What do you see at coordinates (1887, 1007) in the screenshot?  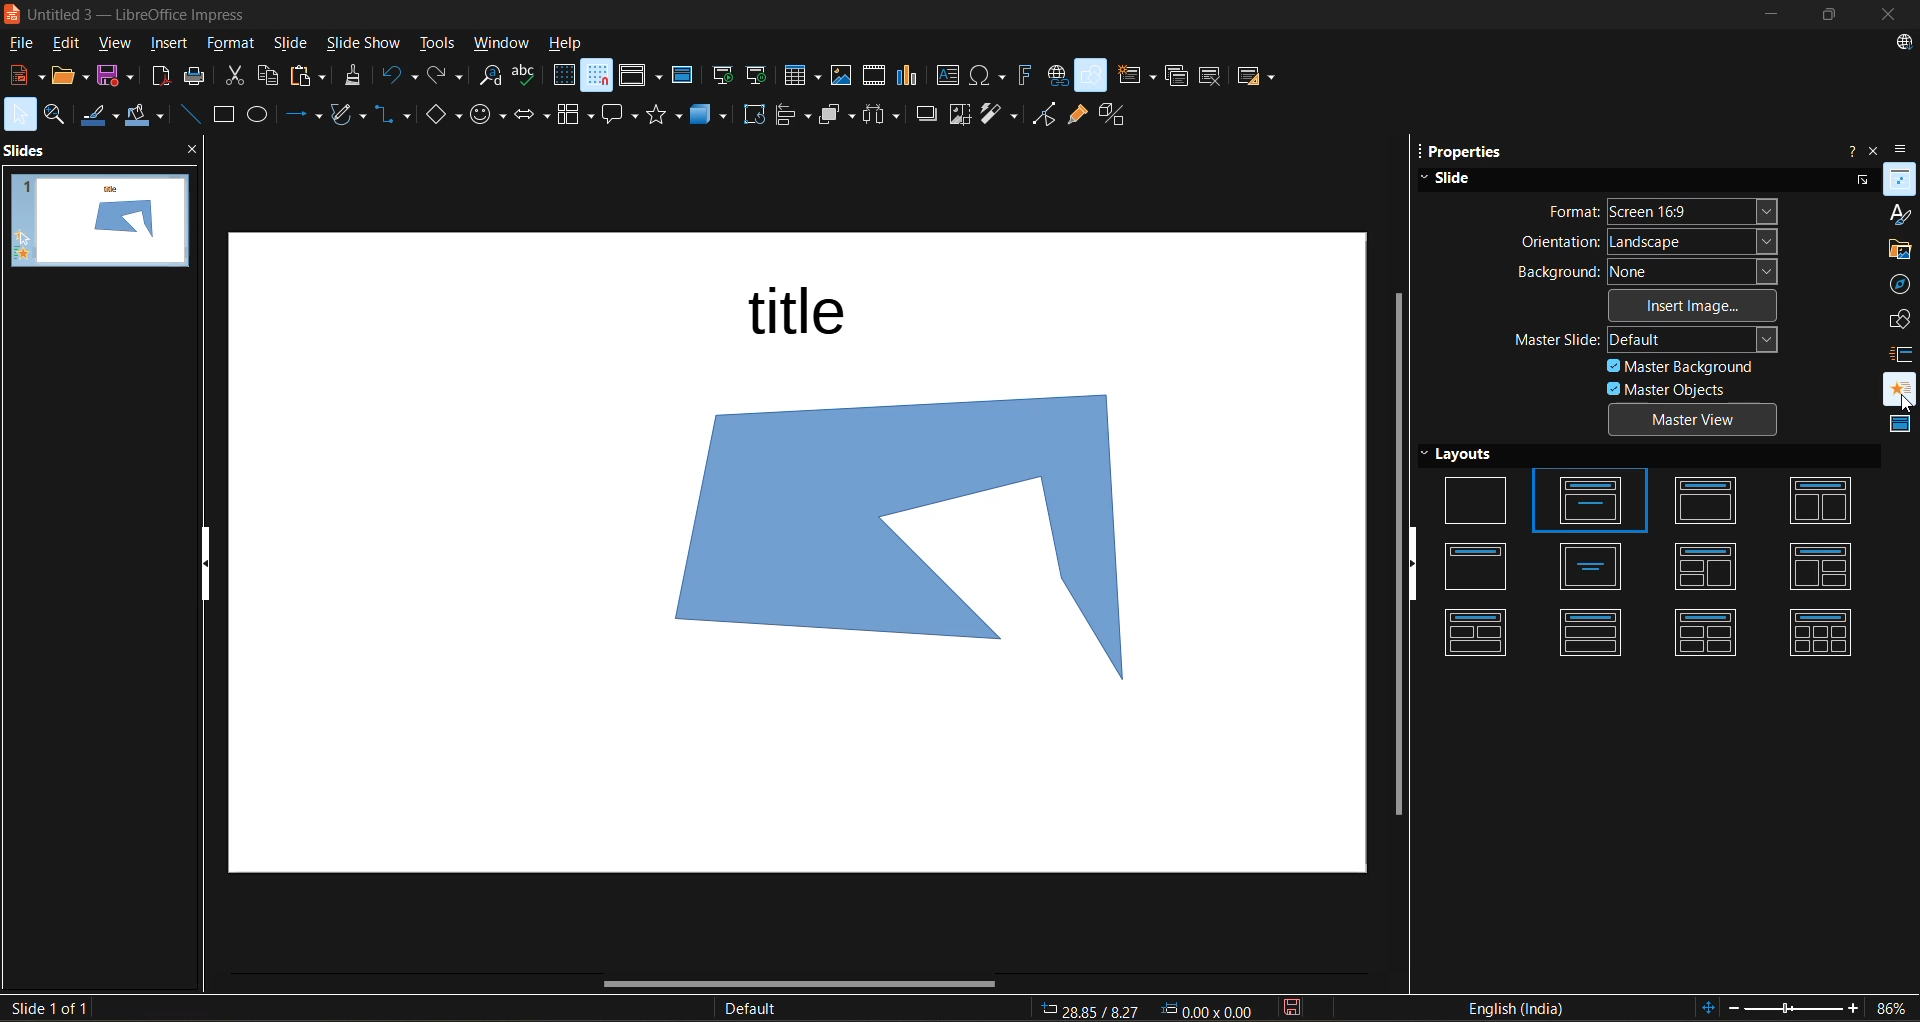 I see `zoom factor` at bounding box center [1887, 1007].